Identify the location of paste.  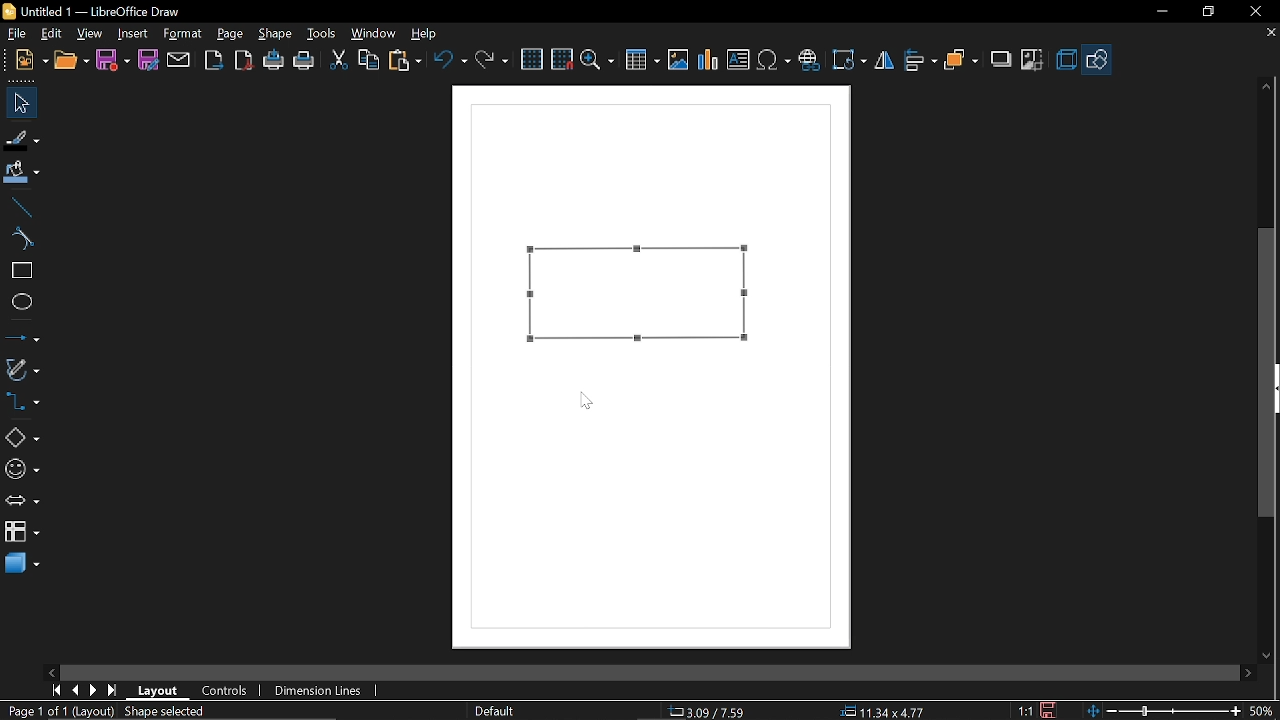
(406, 61).